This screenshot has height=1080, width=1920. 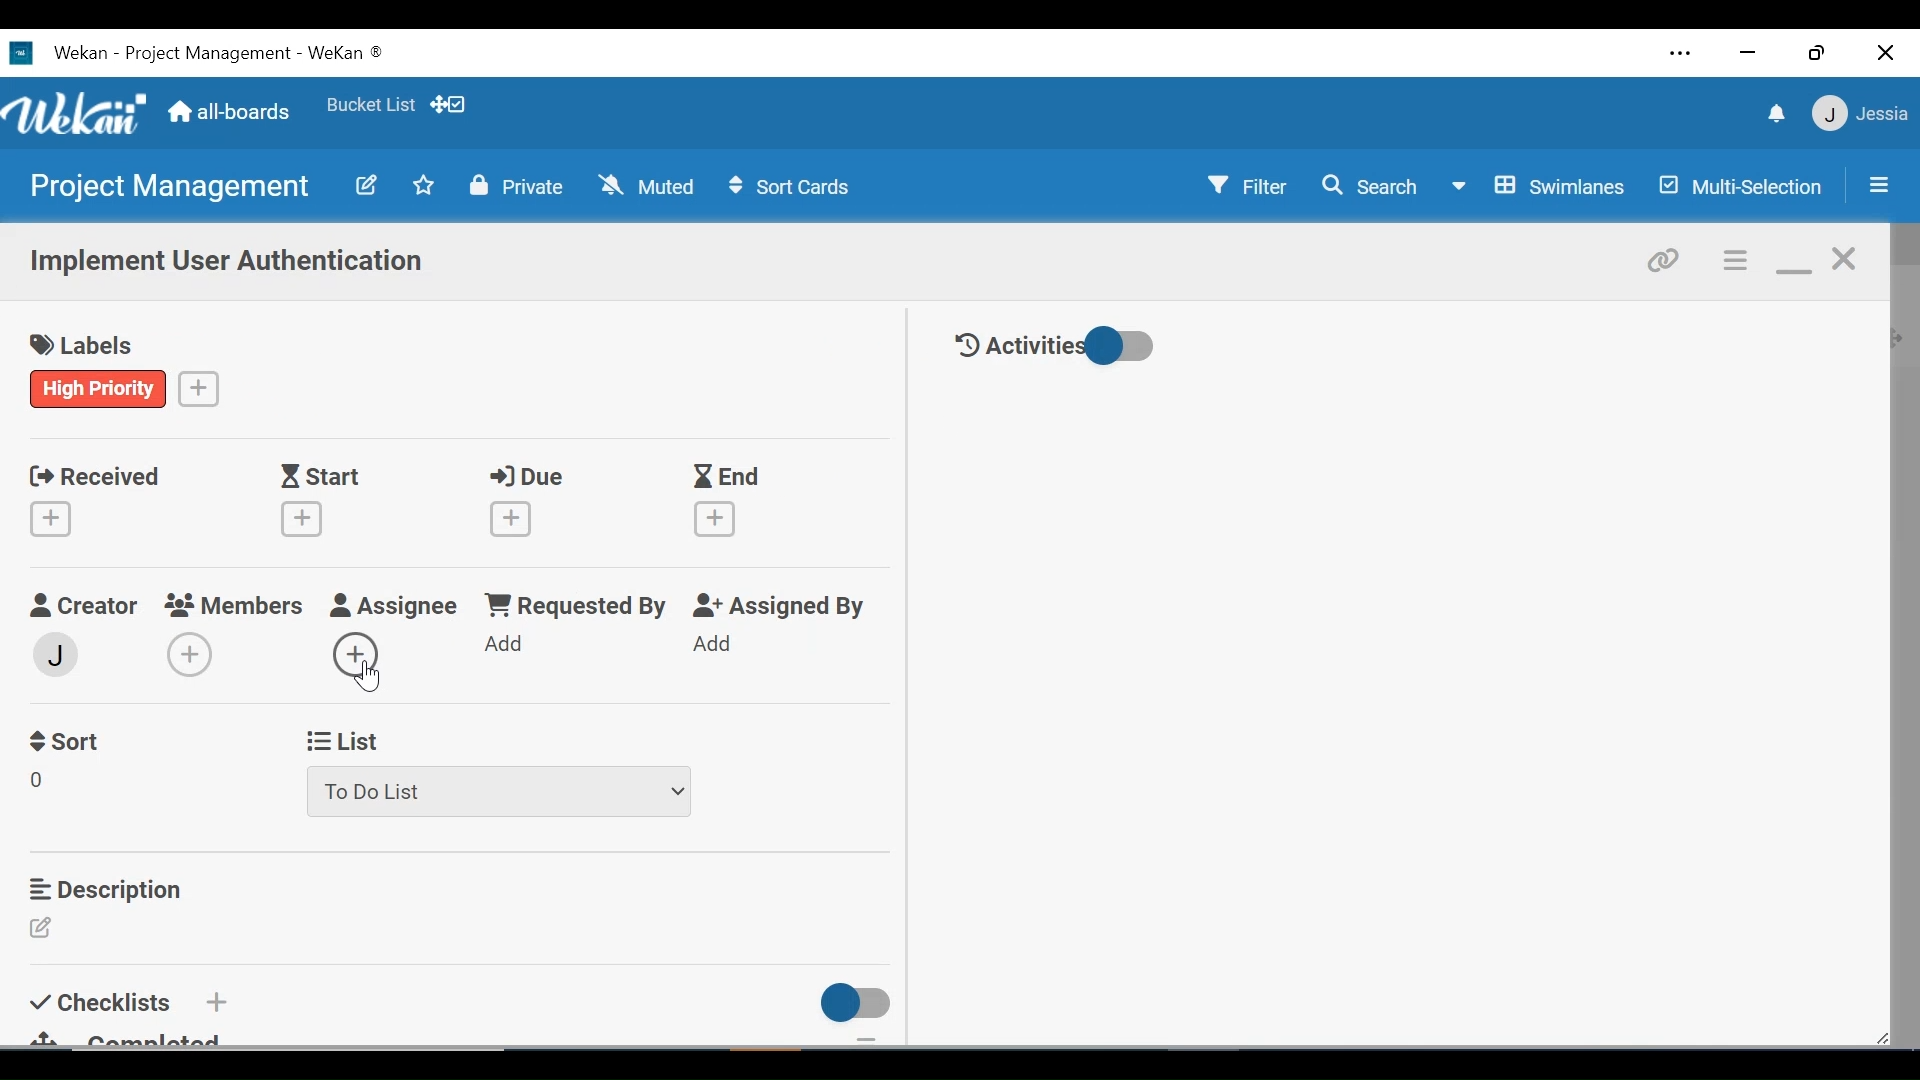 What do you see at coordinates (719, 519) in the screenshot?
I see `createEnd Date` at bounding box center [719, 519].